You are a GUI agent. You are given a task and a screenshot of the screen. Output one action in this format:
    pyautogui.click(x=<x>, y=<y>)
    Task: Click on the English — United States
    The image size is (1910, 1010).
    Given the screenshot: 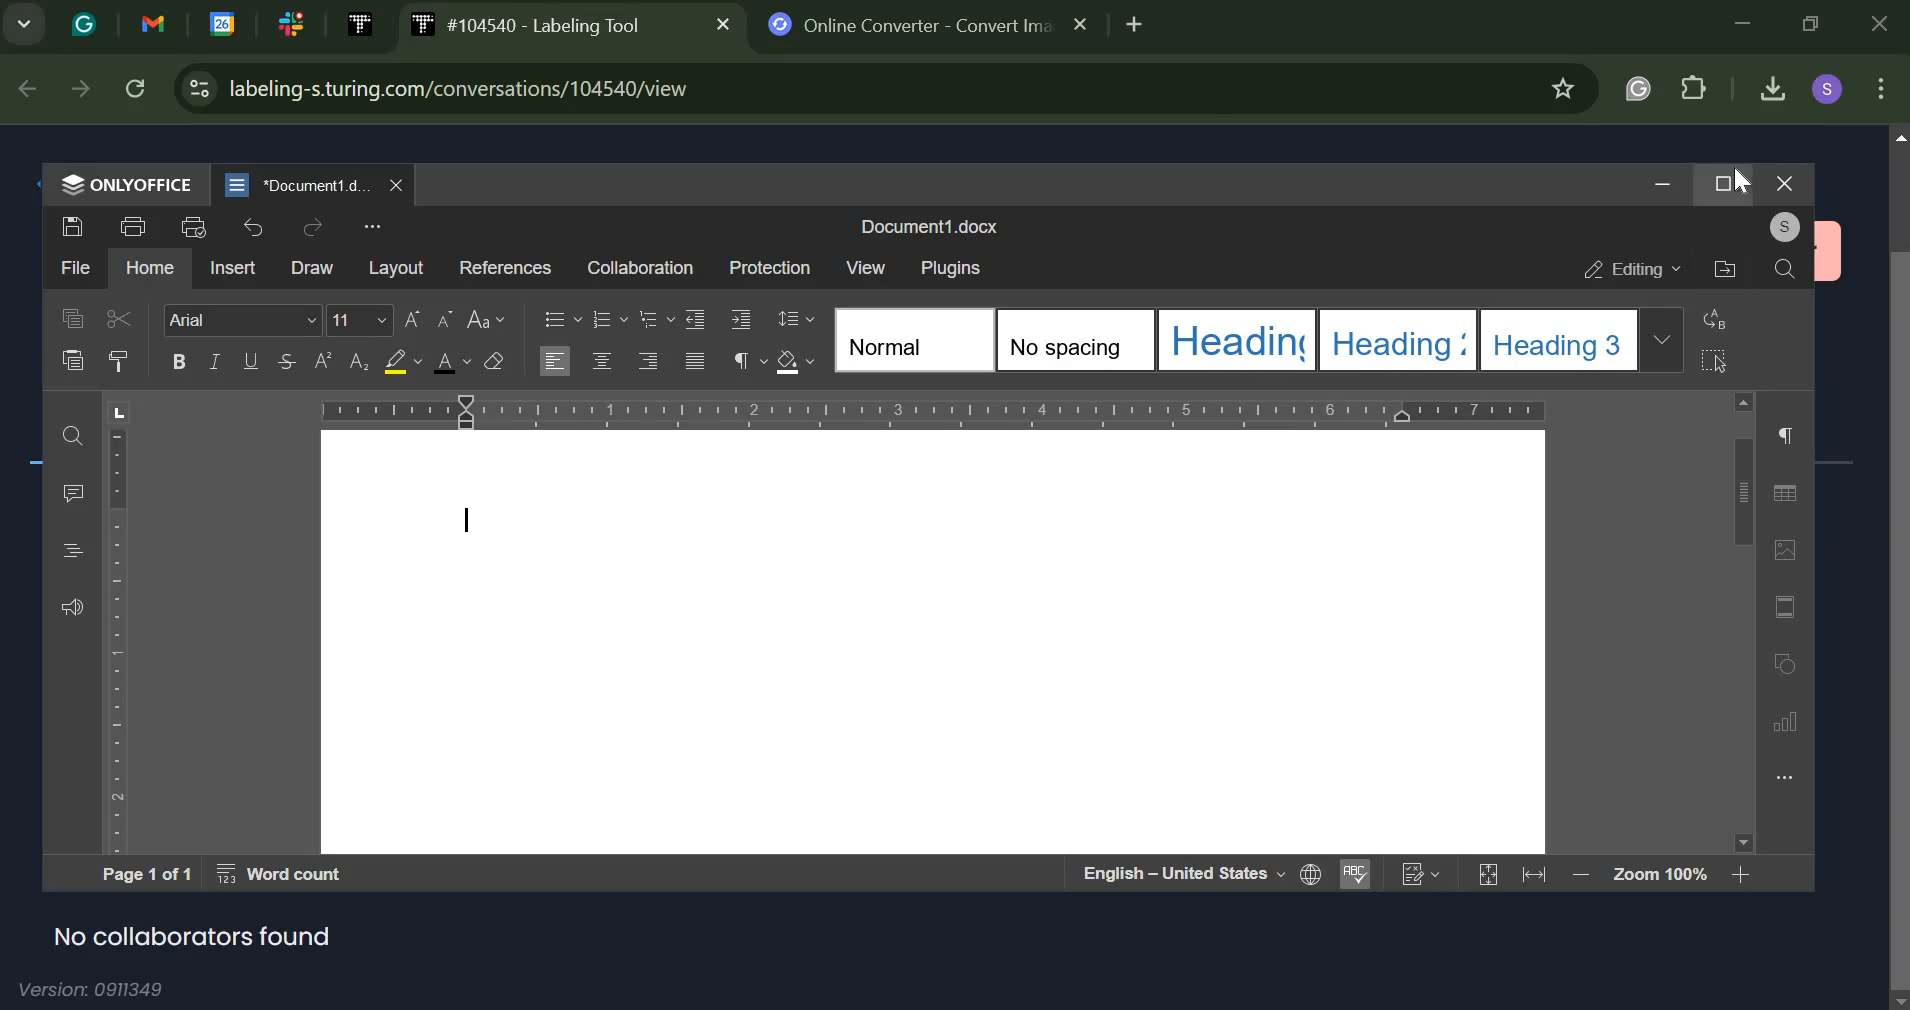 What is the action you would take?
    pyautogui.click(x=1183, y=872)
    